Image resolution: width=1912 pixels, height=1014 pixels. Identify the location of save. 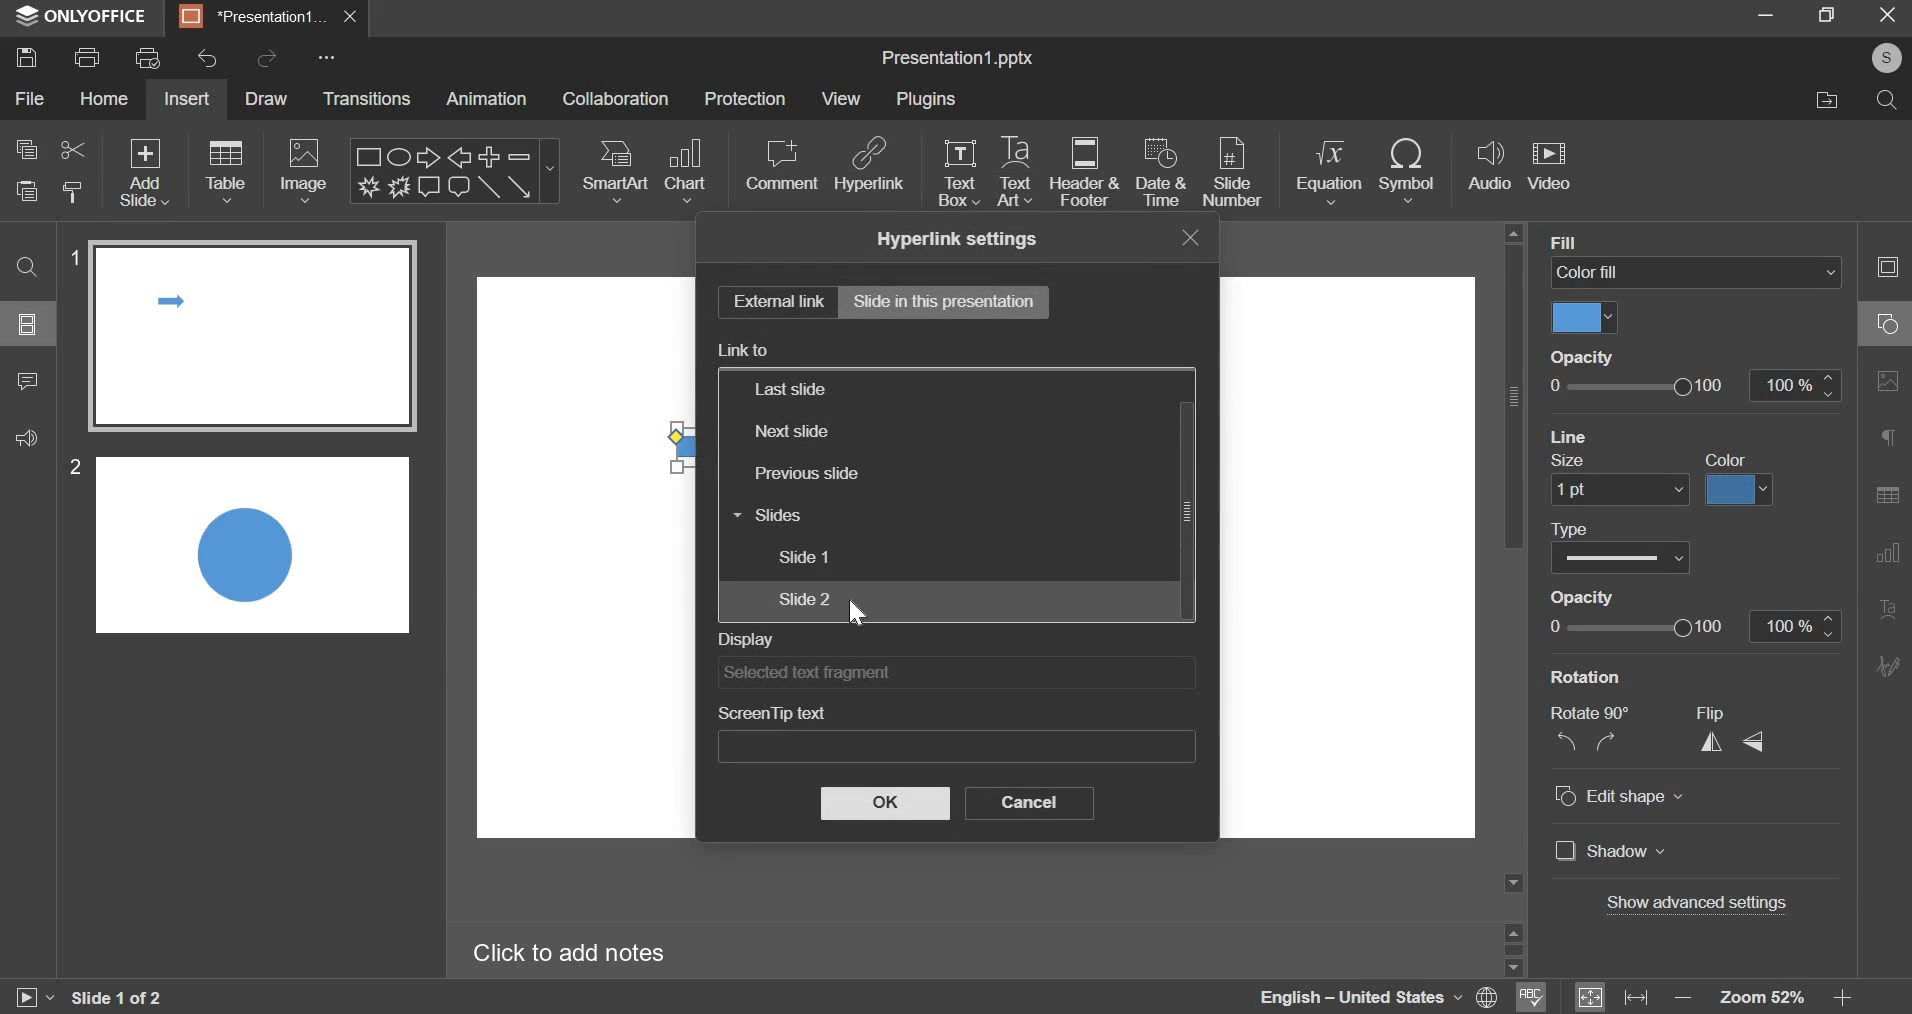
(28, 58).